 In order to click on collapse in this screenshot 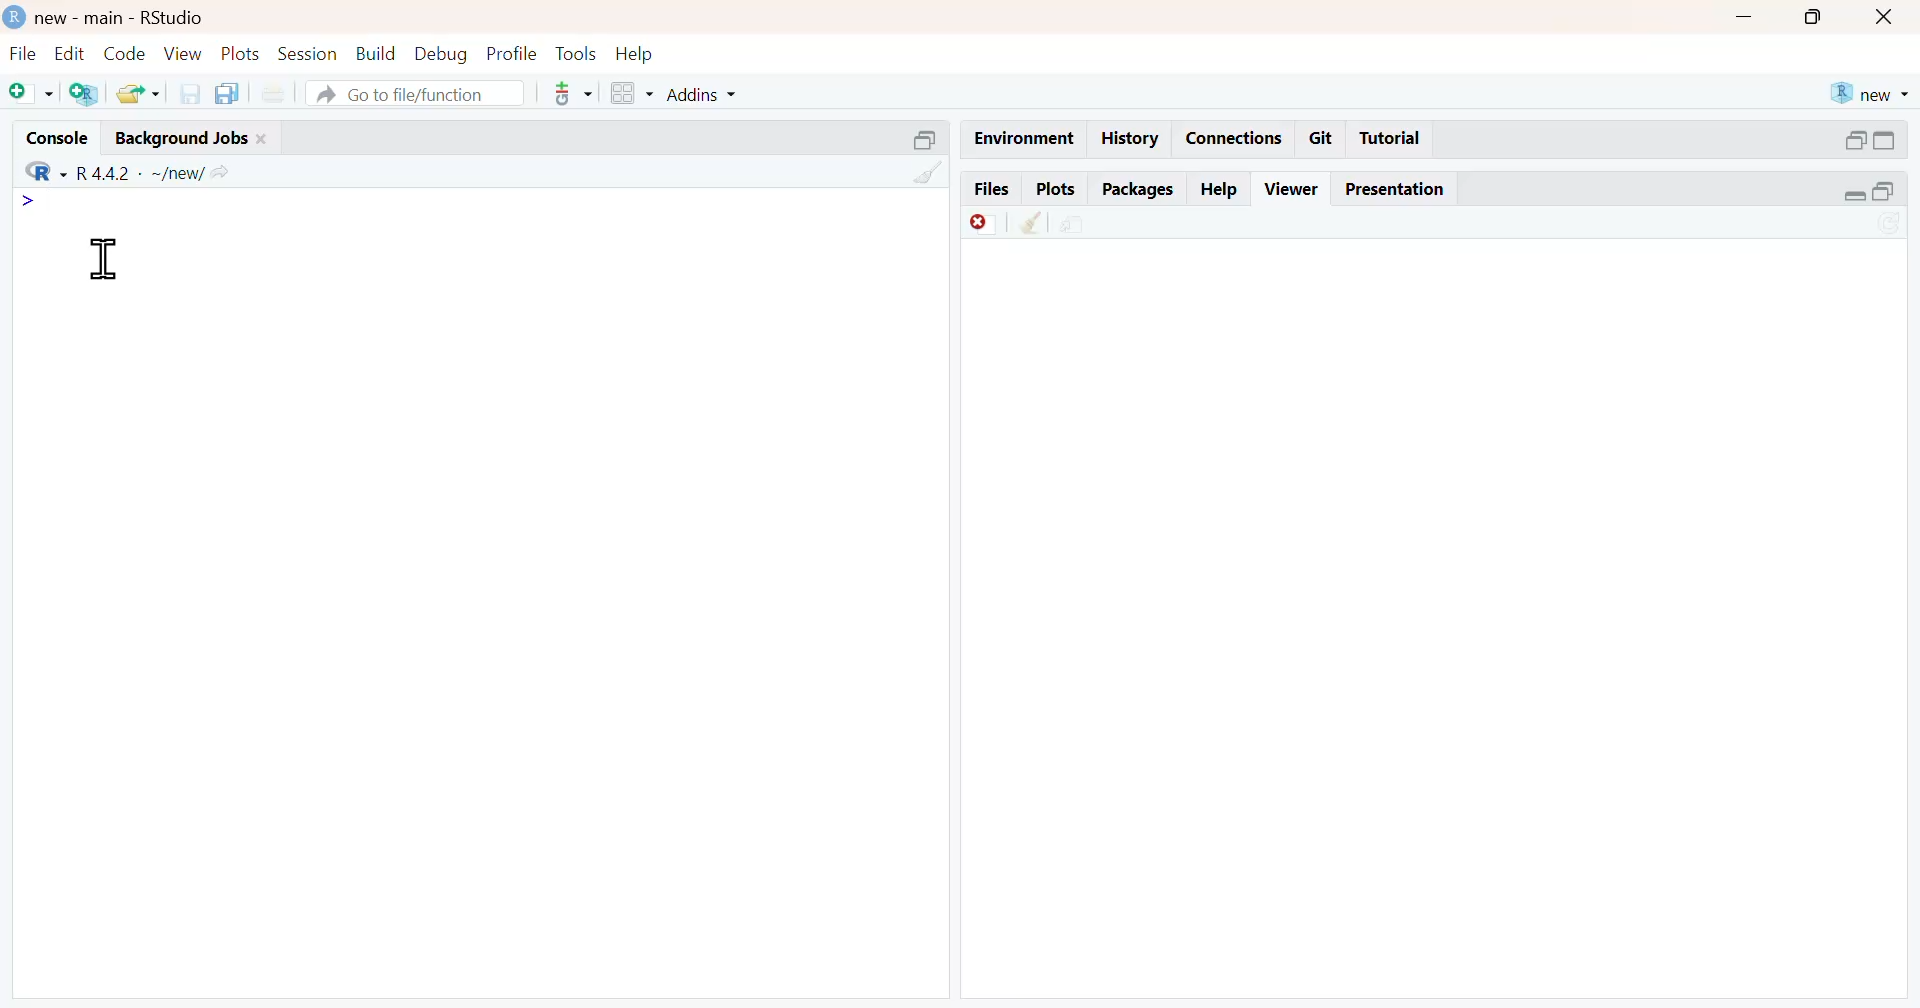, I will do `click(1892, 192)`.